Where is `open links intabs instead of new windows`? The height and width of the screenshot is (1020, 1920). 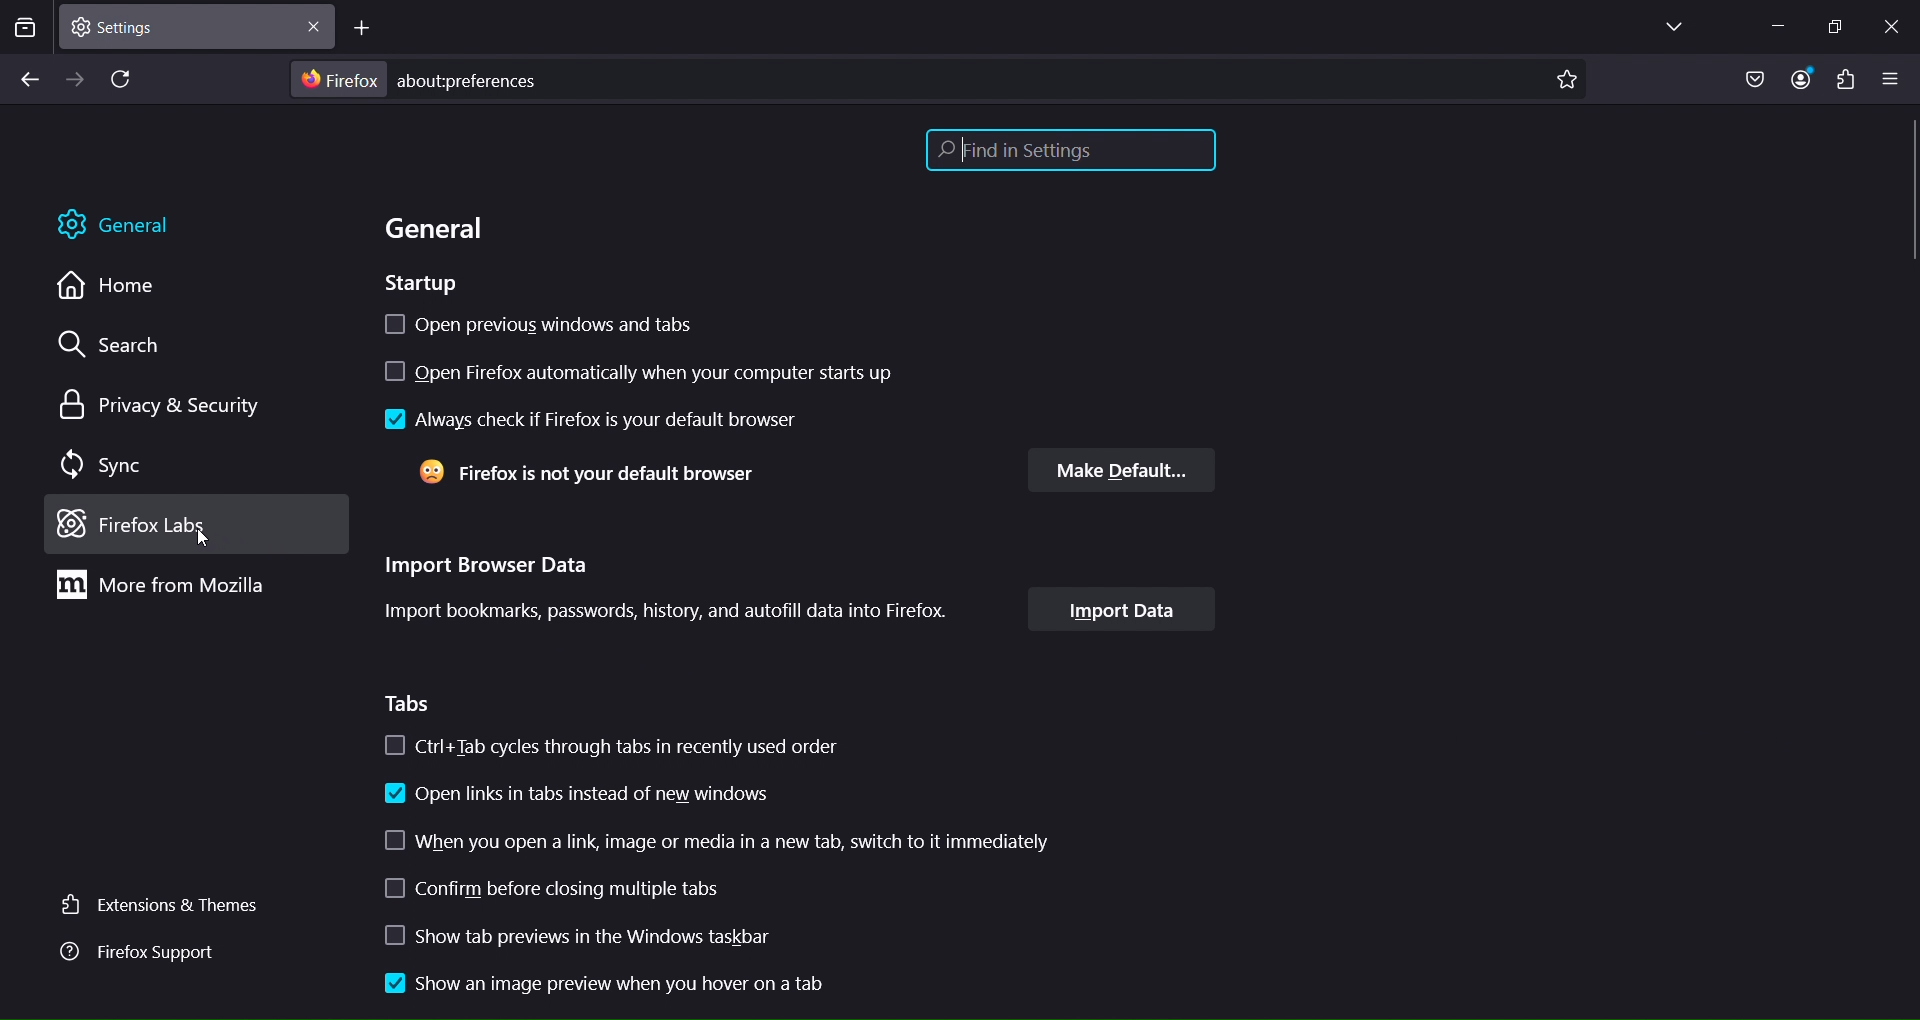 open links intabs instead of new windows is located at coordinates (577, 792).